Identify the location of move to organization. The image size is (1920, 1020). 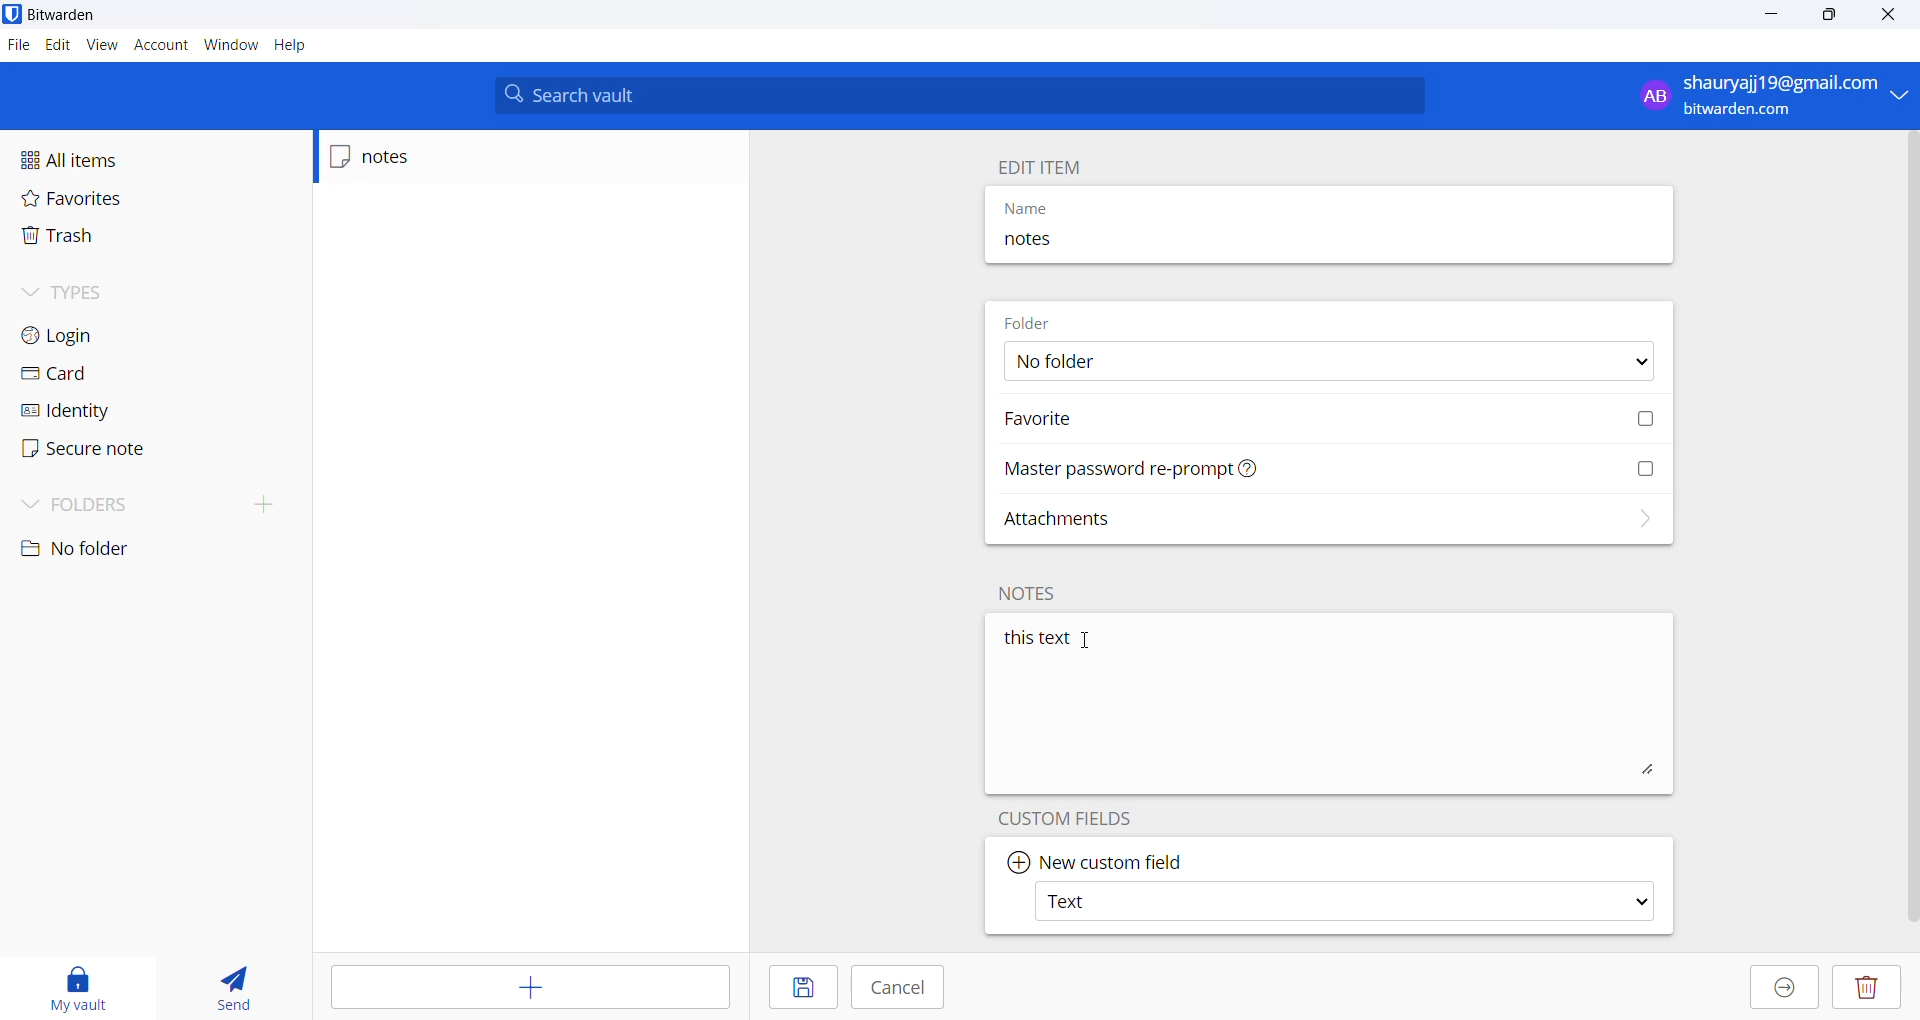
(1784, 988).